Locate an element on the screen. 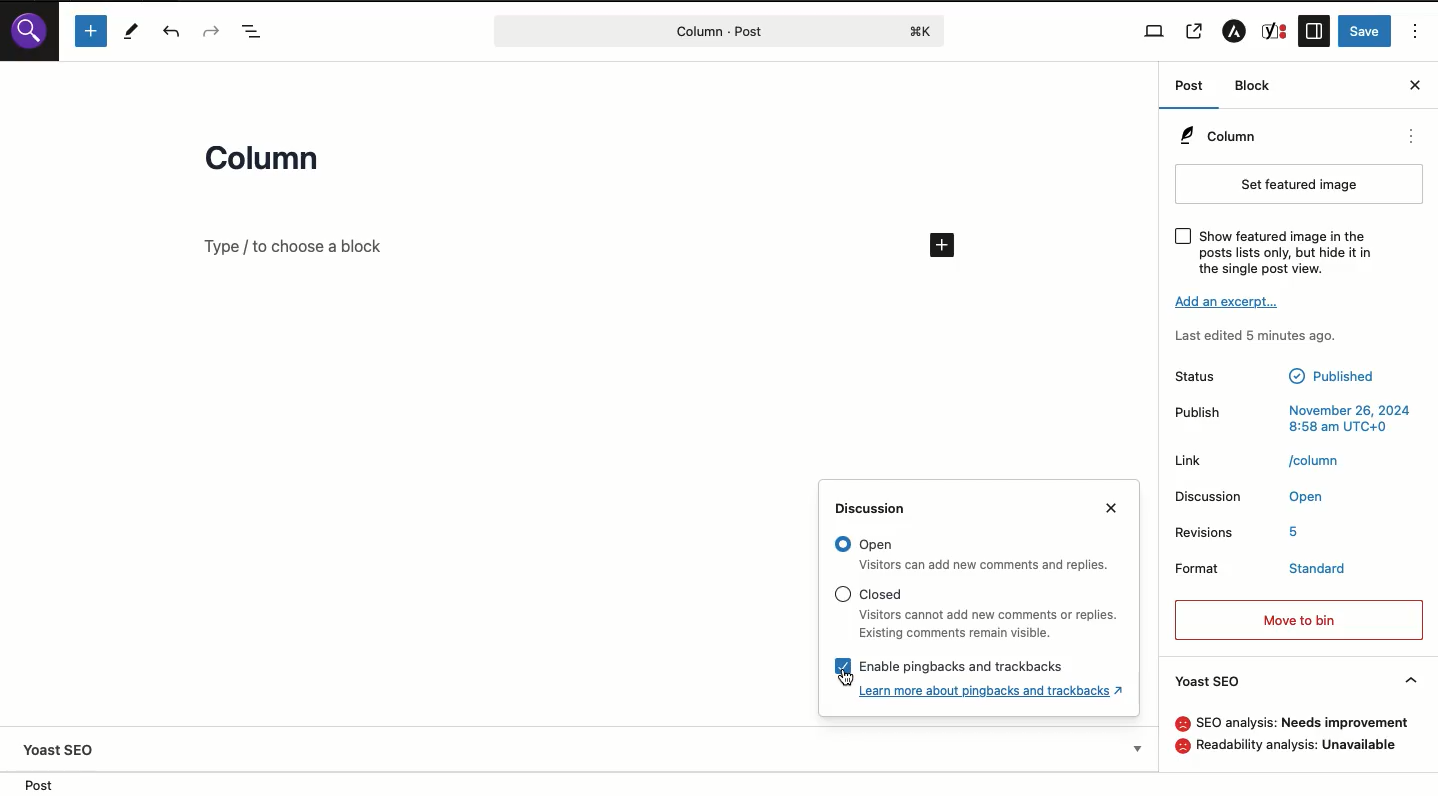  Format is located at coordinates (1206, 569).